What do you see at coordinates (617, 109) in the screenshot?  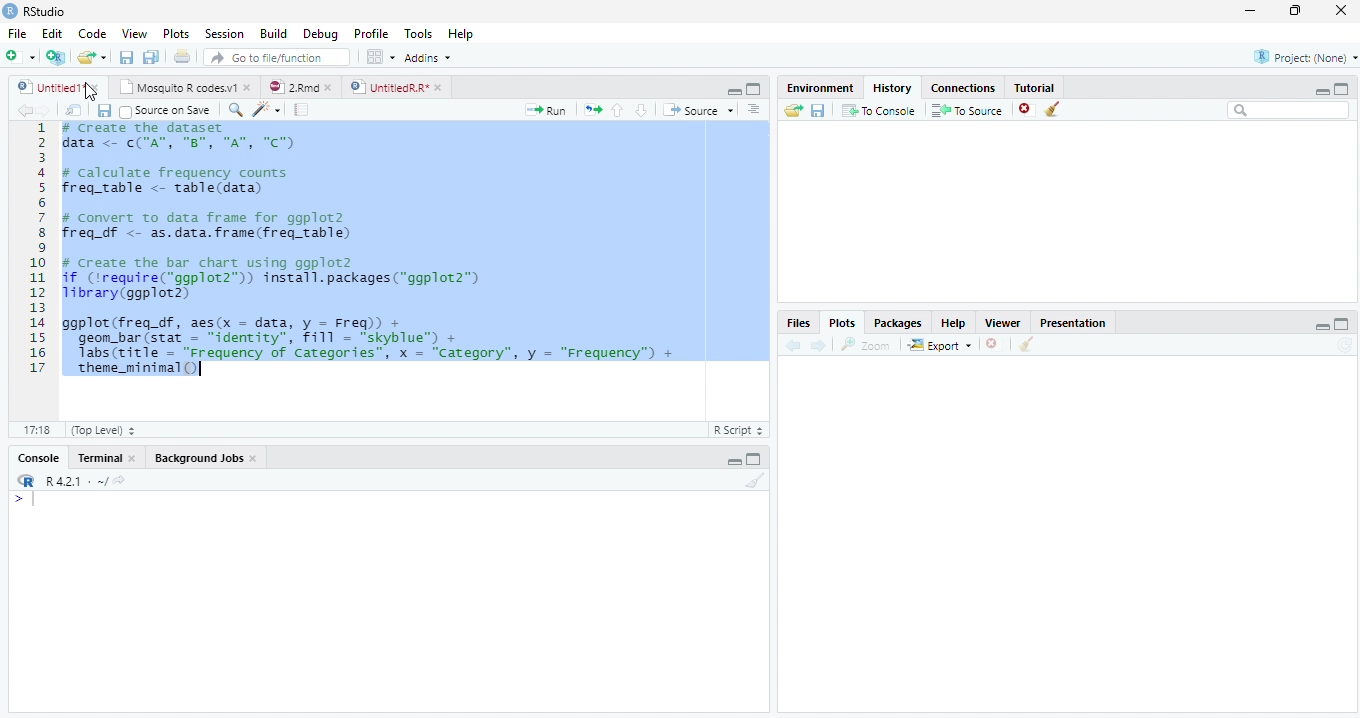 I see `Go to the previous section` at bounding box center [617, 109].